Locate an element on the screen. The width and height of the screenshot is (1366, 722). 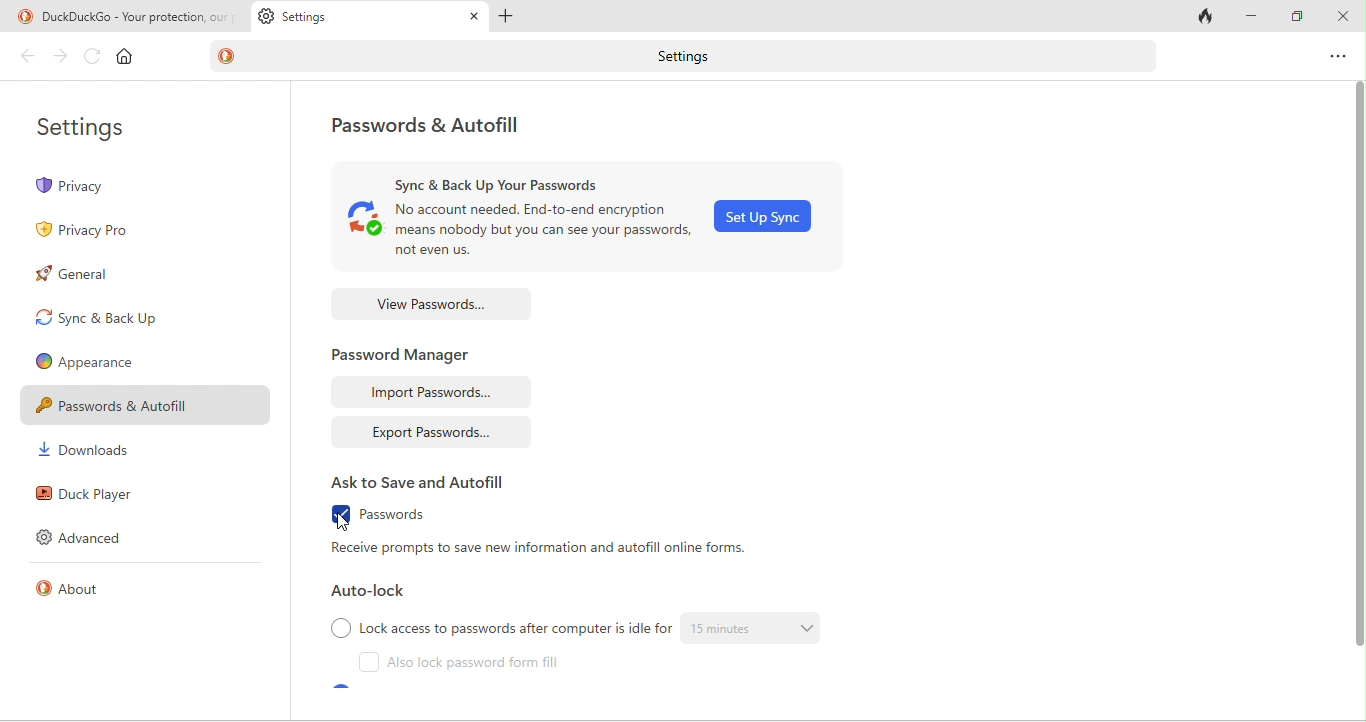
settings is located at coordinates (683, 59).